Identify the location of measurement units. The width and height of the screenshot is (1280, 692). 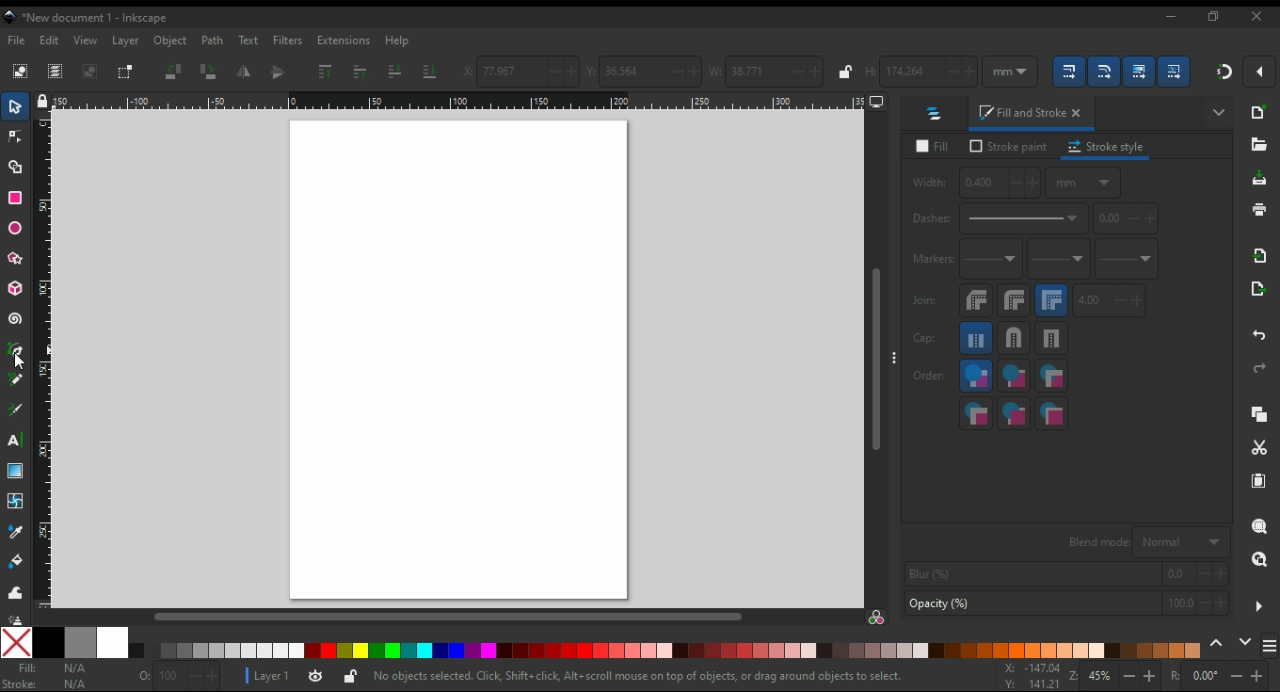
(1009, 71).